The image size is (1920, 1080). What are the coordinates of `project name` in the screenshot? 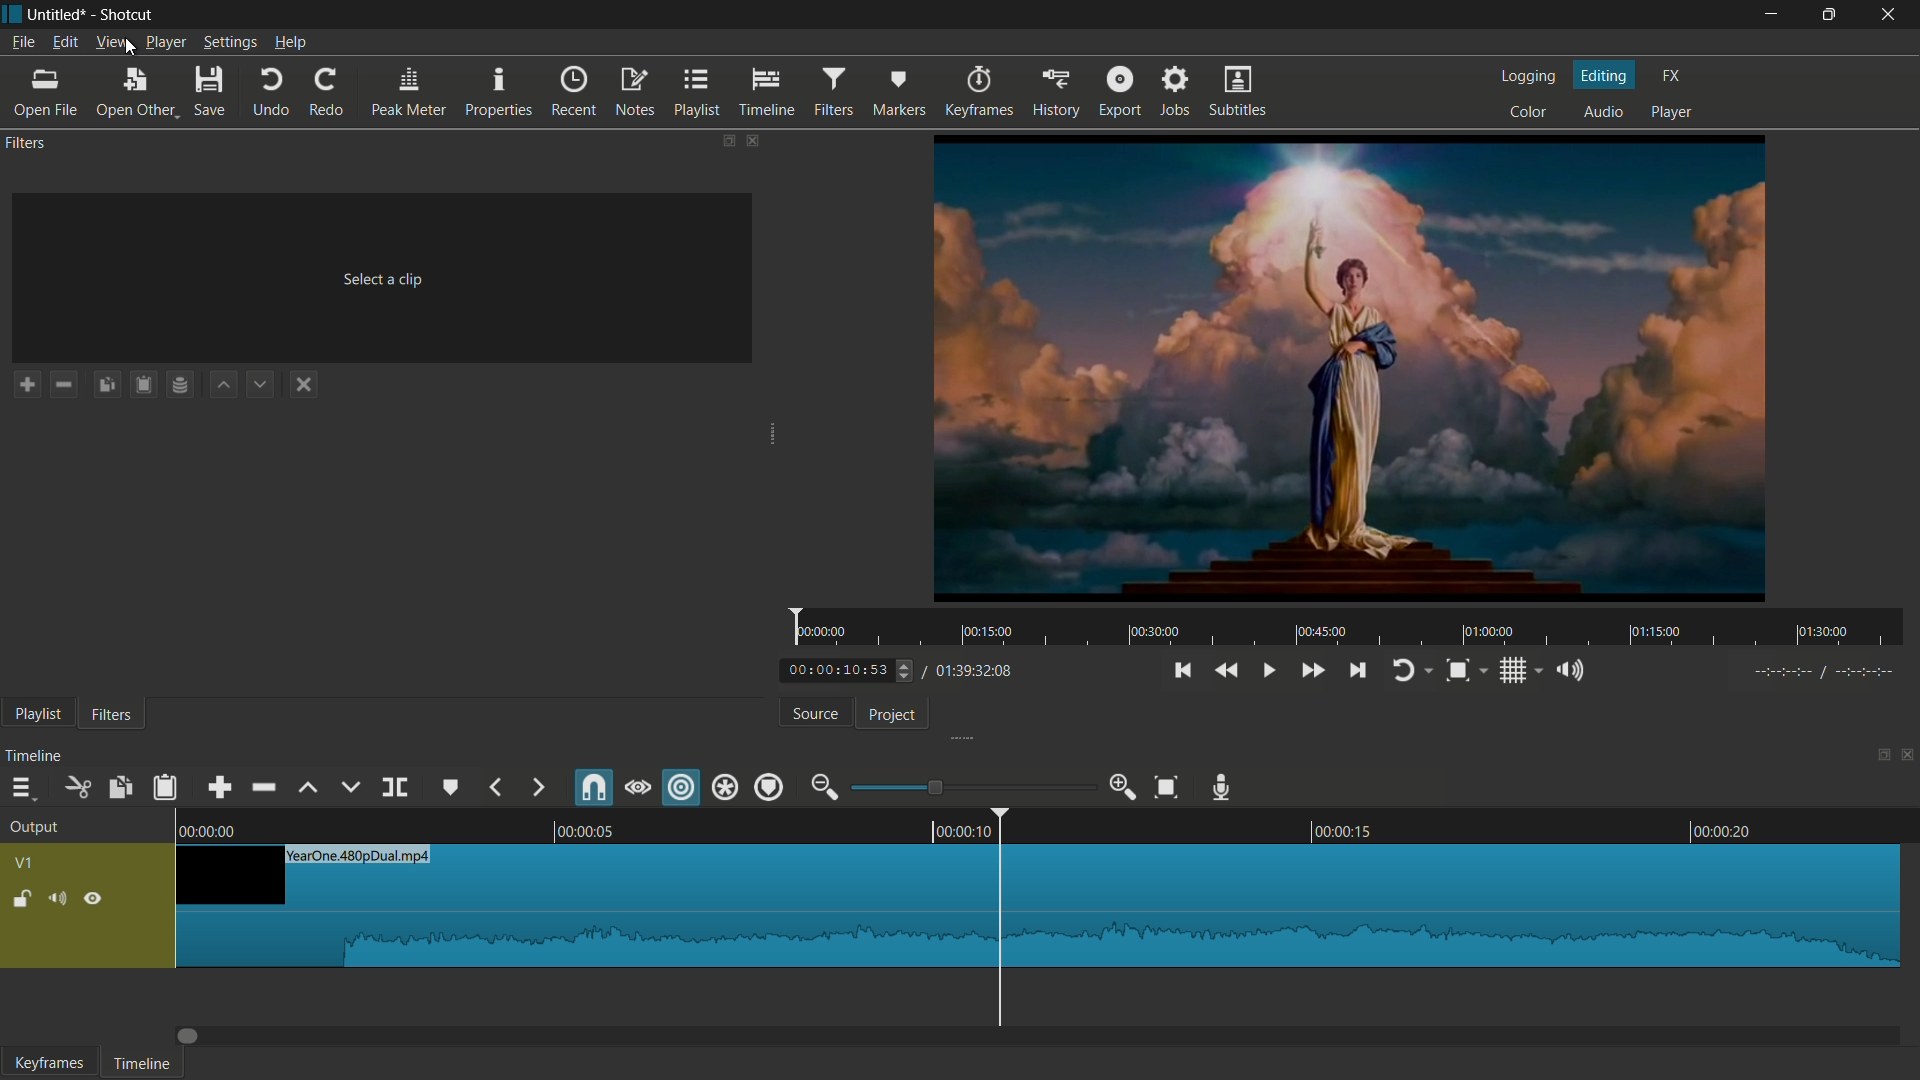 It's located at (59, 14).